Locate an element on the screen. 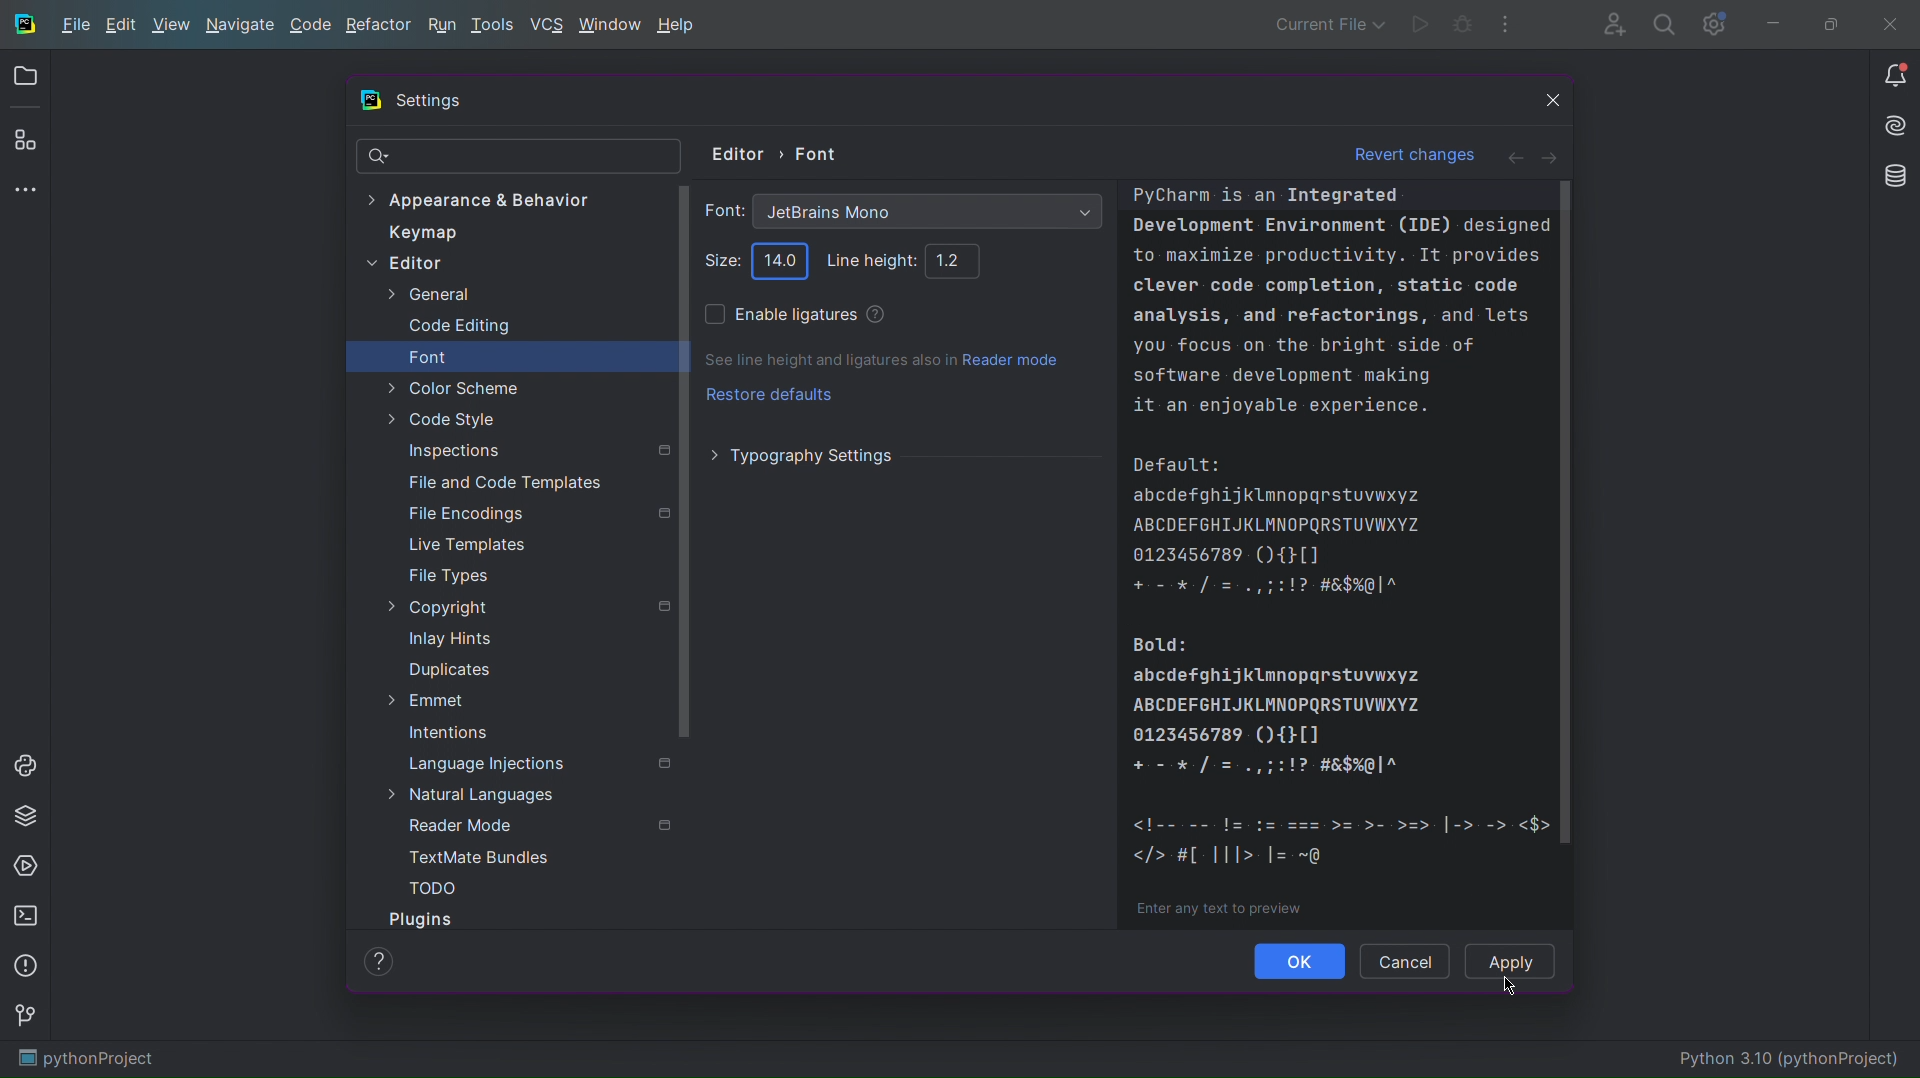 This screenshot has width=1920, height=1078. Code is located at coordinates (1346, 557).